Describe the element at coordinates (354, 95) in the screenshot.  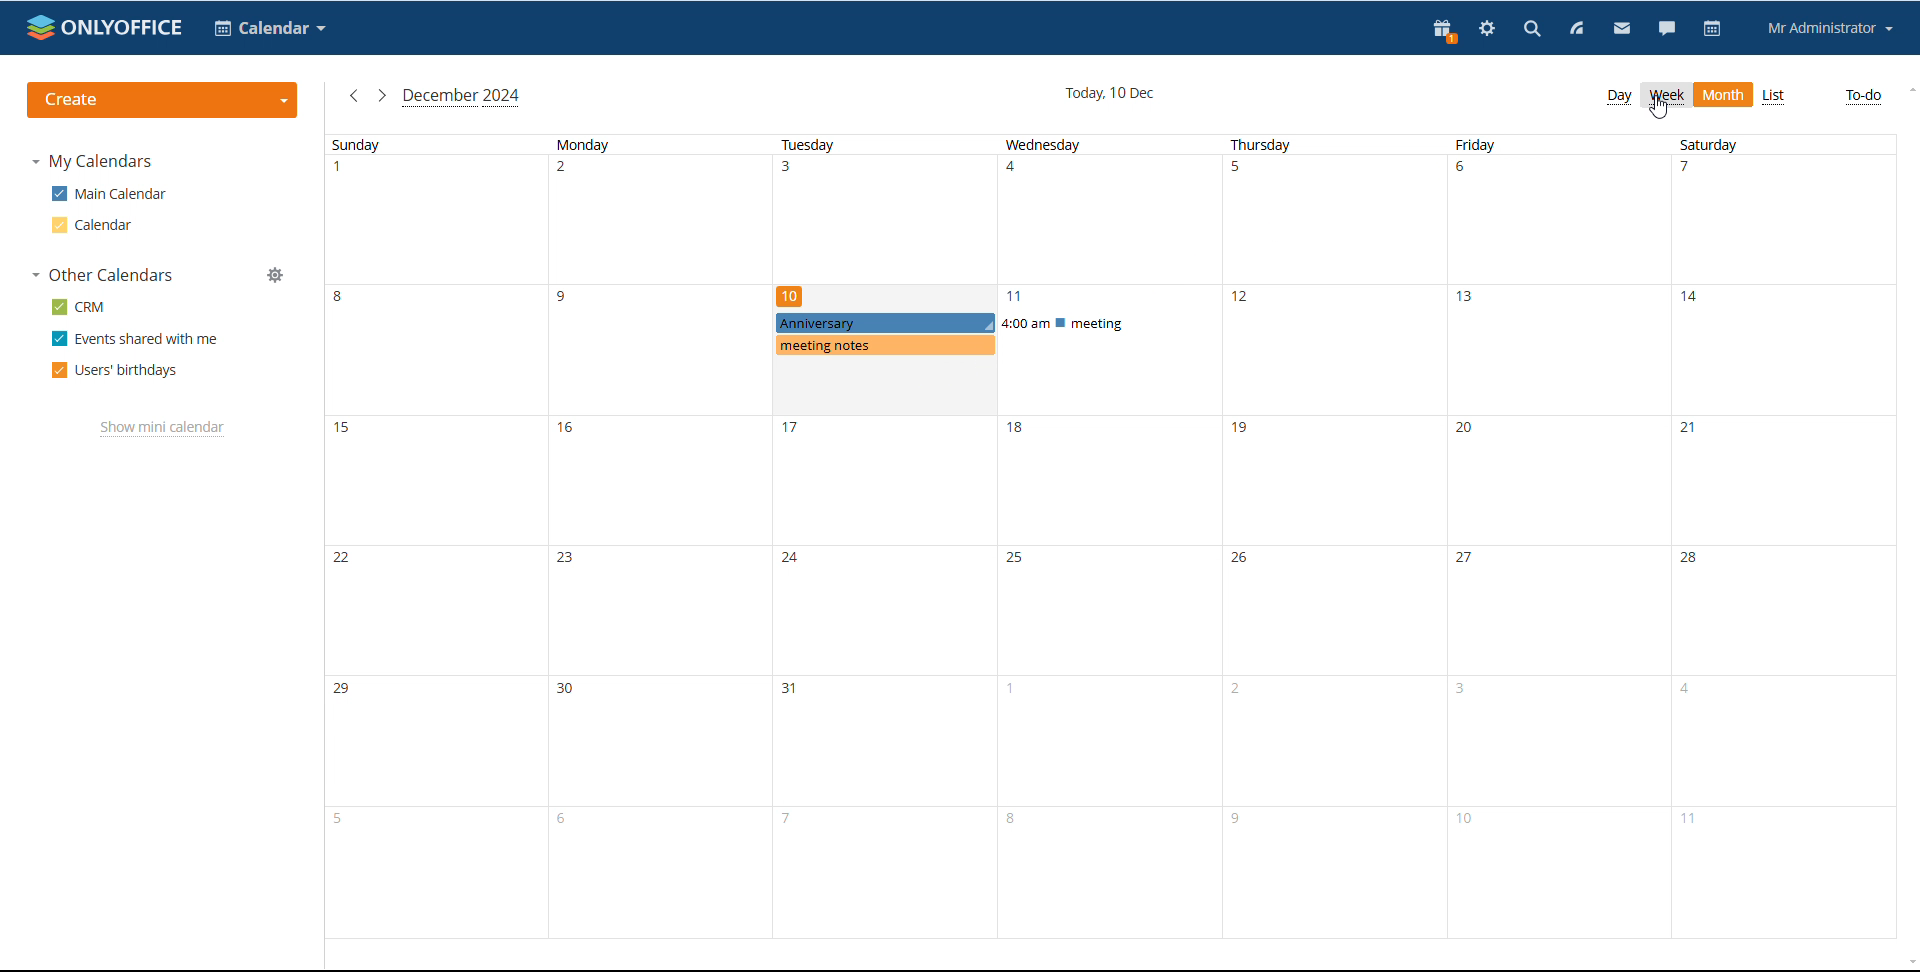
I see `previous month` at that location.